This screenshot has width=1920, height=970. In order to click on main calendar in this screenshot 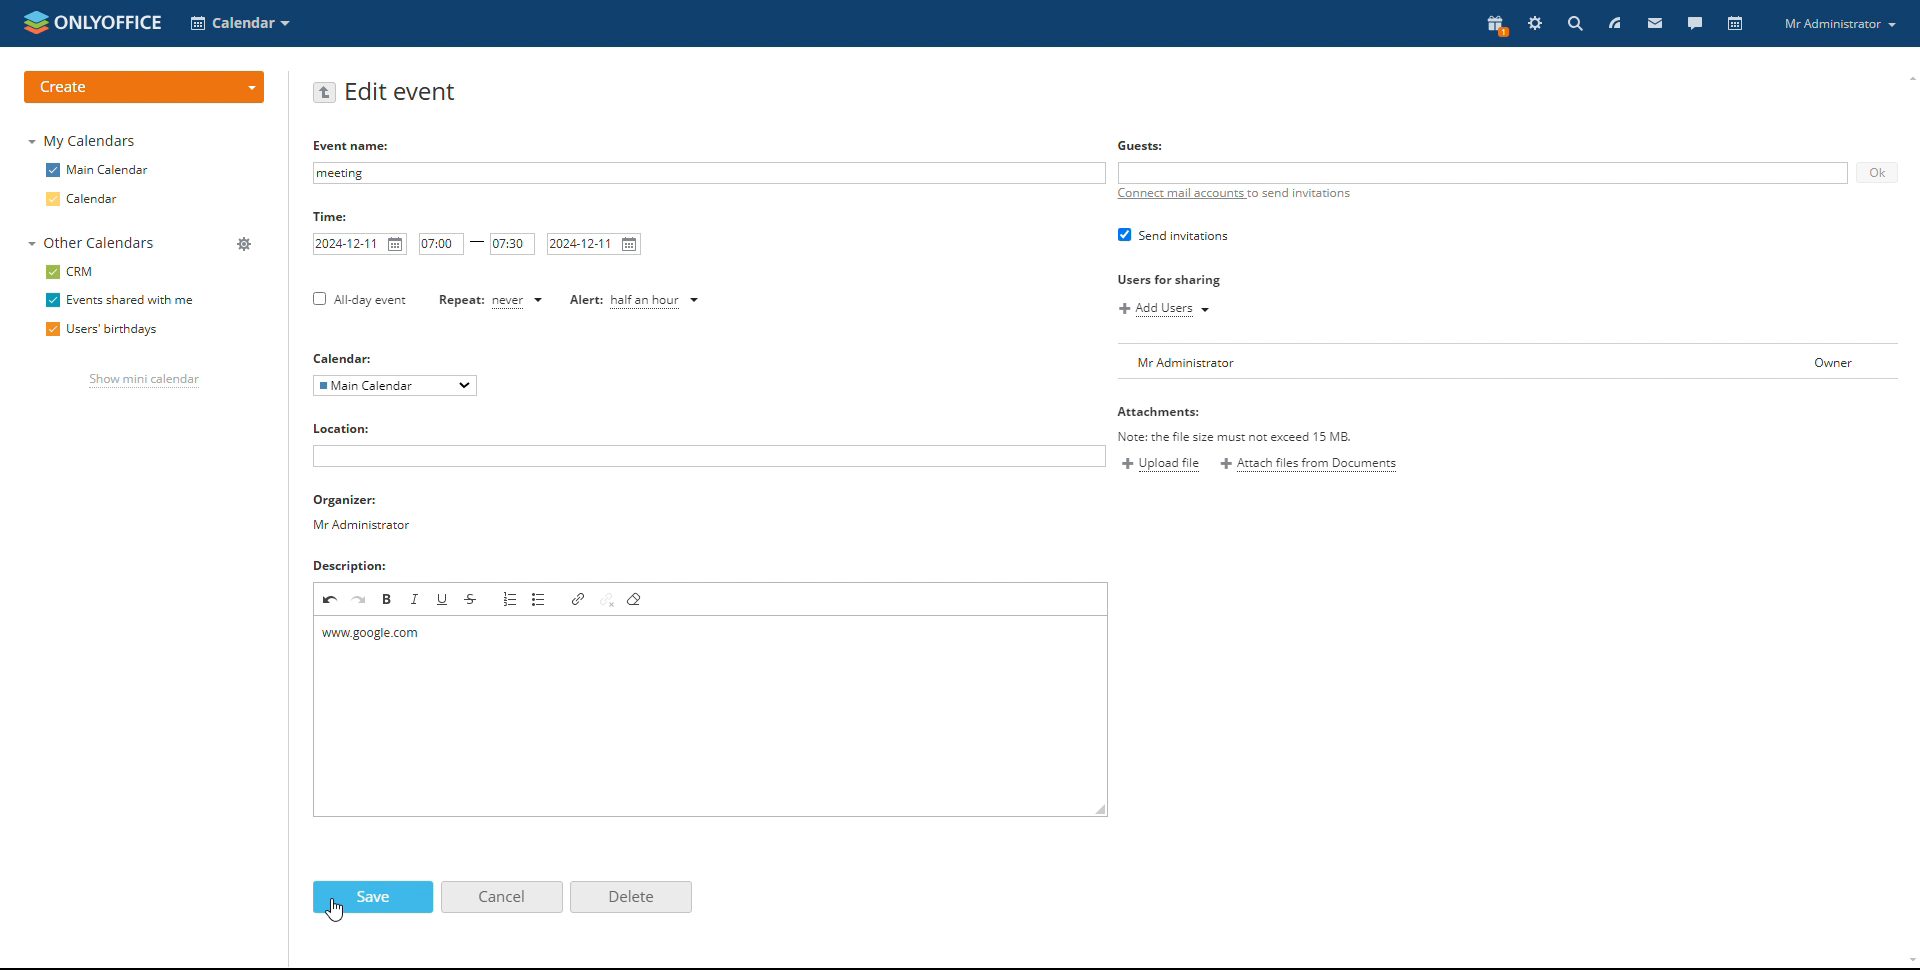, I will do `click(98, 169)`.